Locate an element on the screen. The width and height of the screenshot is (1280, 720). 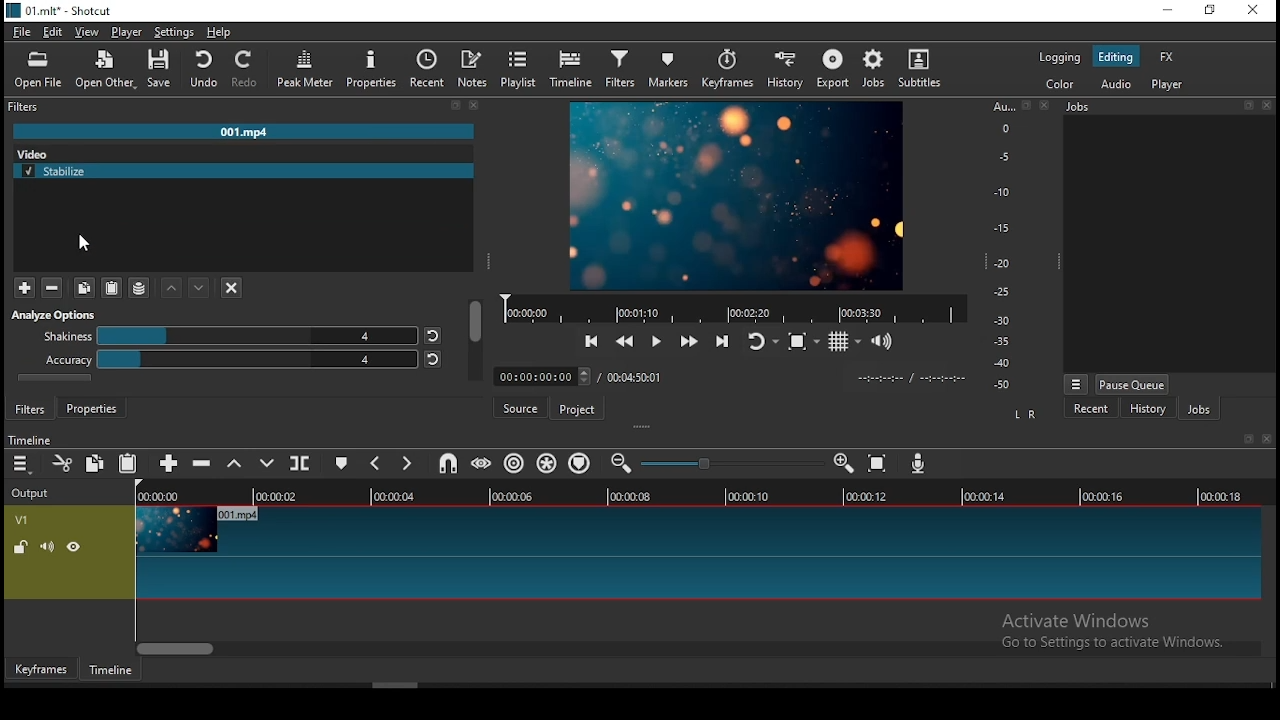
drag is located at coordinates (645, 427).